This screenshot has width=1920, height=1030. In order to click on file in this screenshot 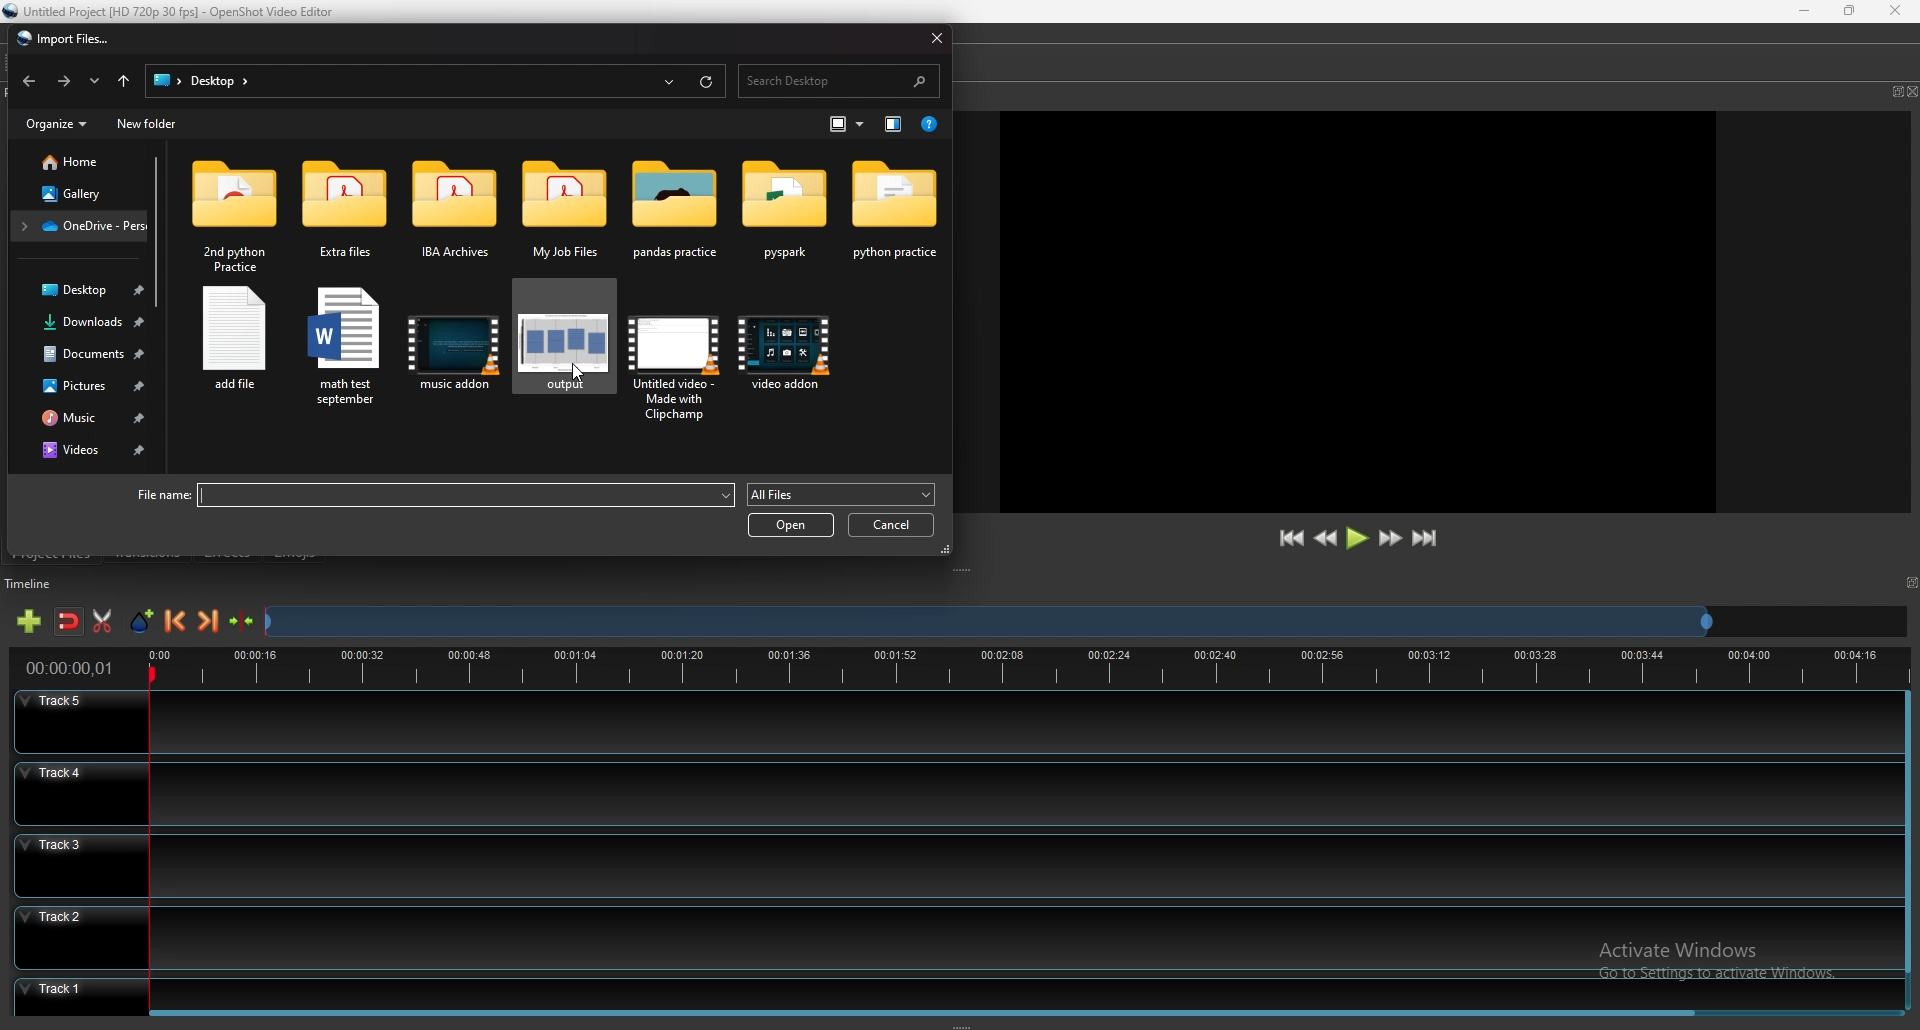, I will do `click(429, 496)`.